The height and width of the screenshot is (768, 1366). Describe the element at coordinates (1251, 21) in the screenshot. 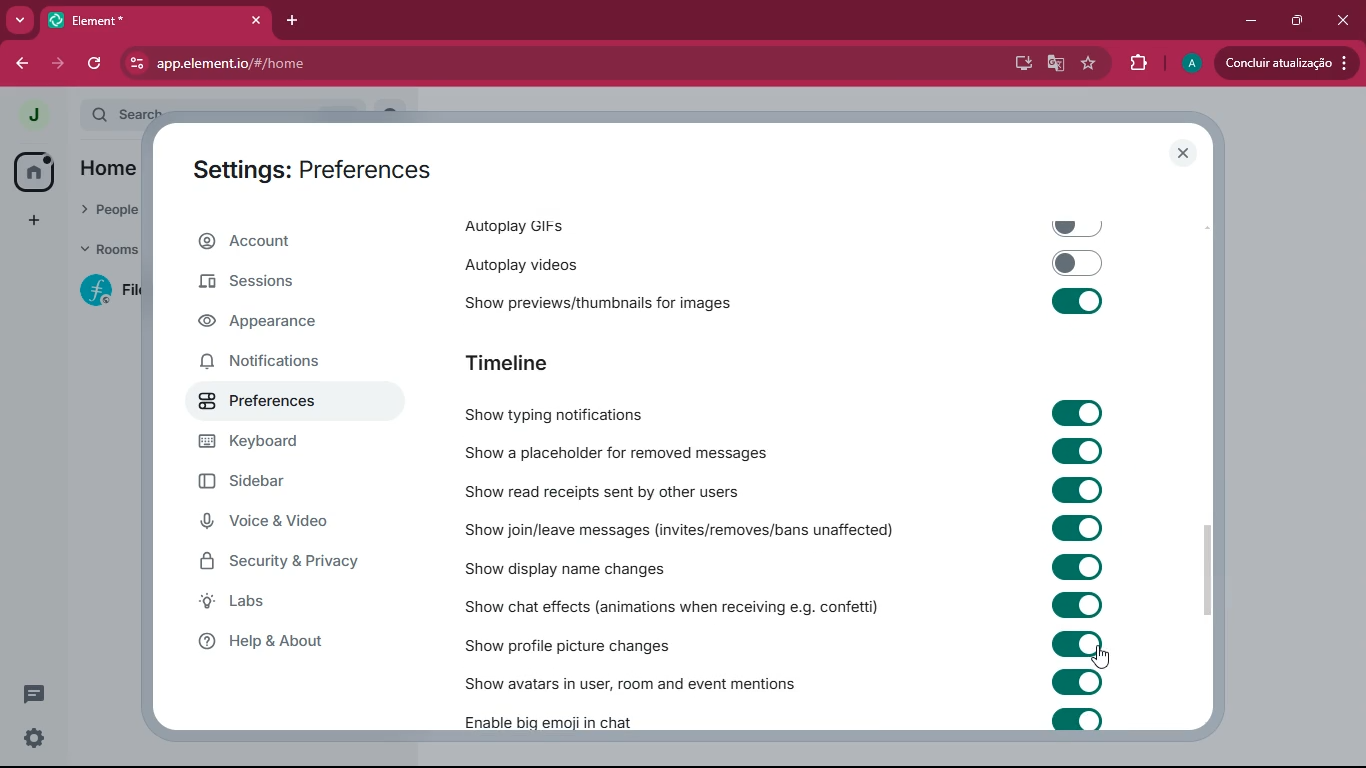

I see `minimize` at that location.